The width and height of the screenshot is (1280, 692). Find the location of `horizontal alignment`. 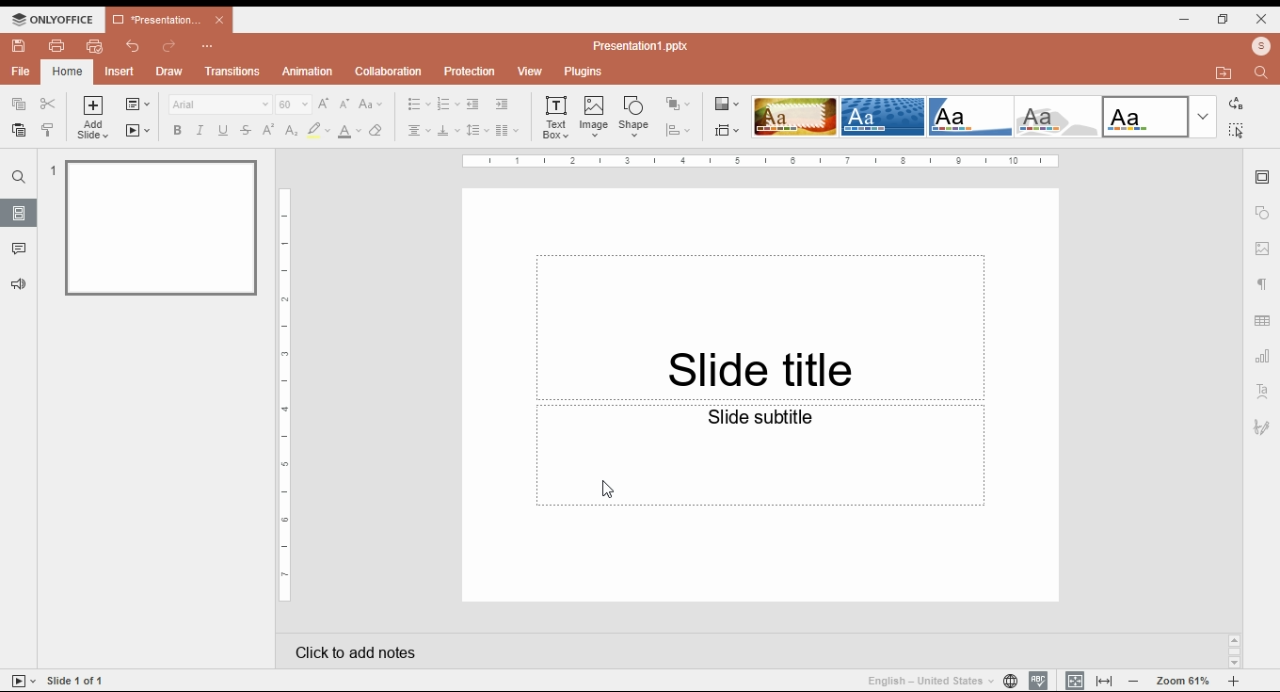

horizontal alignment is located at coordinates (417, 132).